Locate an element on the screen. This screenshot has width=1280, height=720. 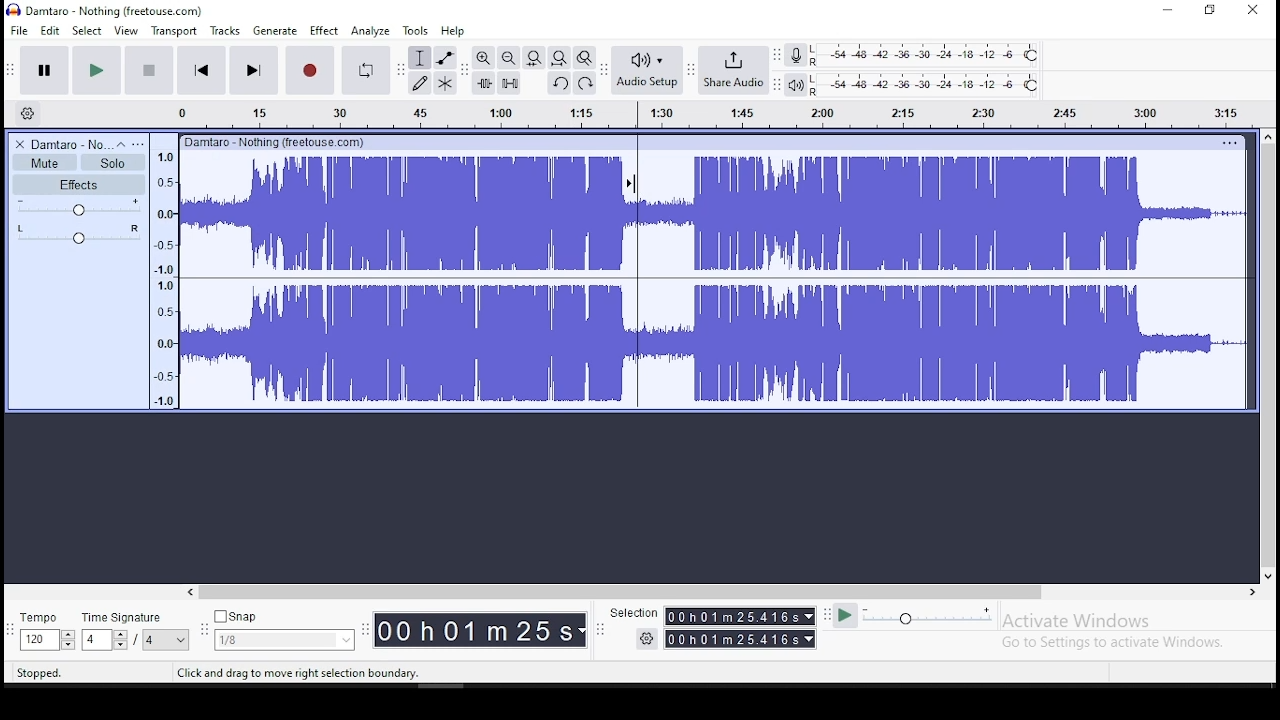
skip to start is located at coordinates (202, 70).